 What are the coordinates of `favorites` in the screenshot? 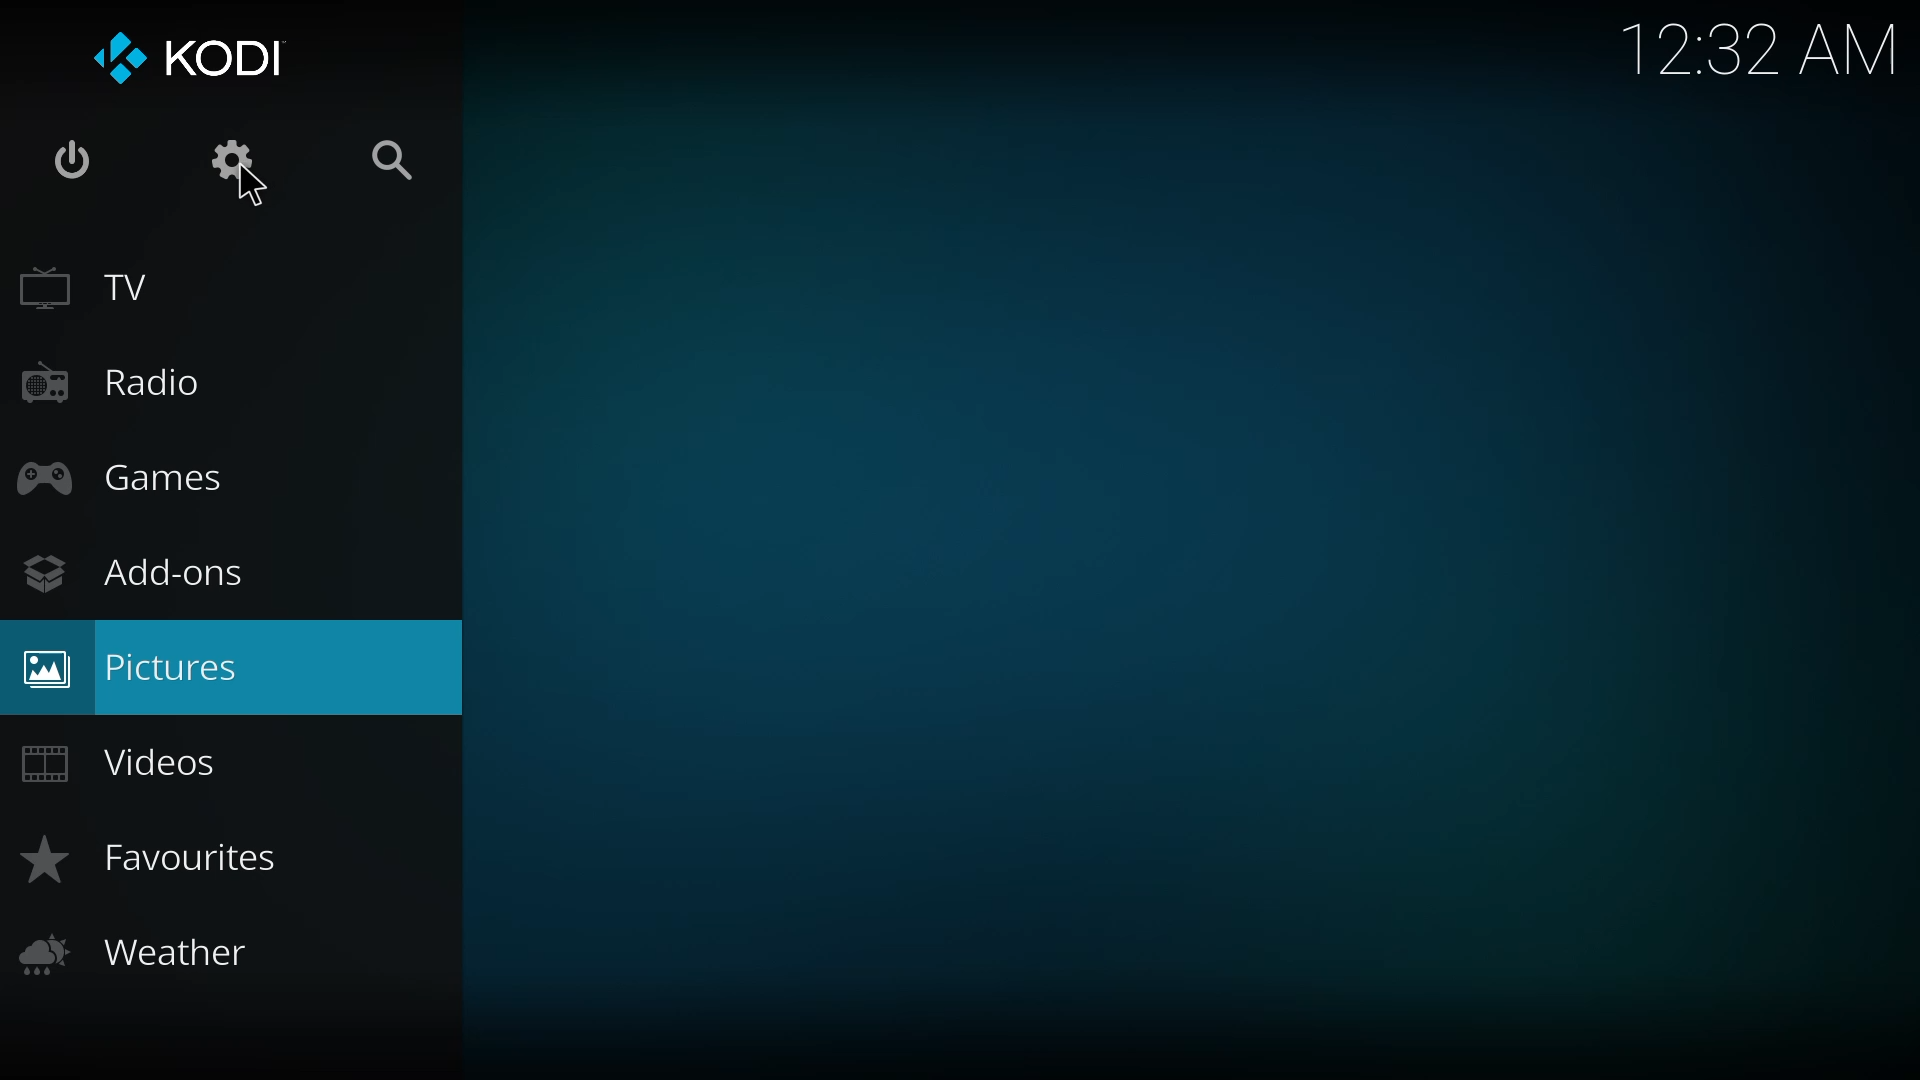 It's located at (159, 859).